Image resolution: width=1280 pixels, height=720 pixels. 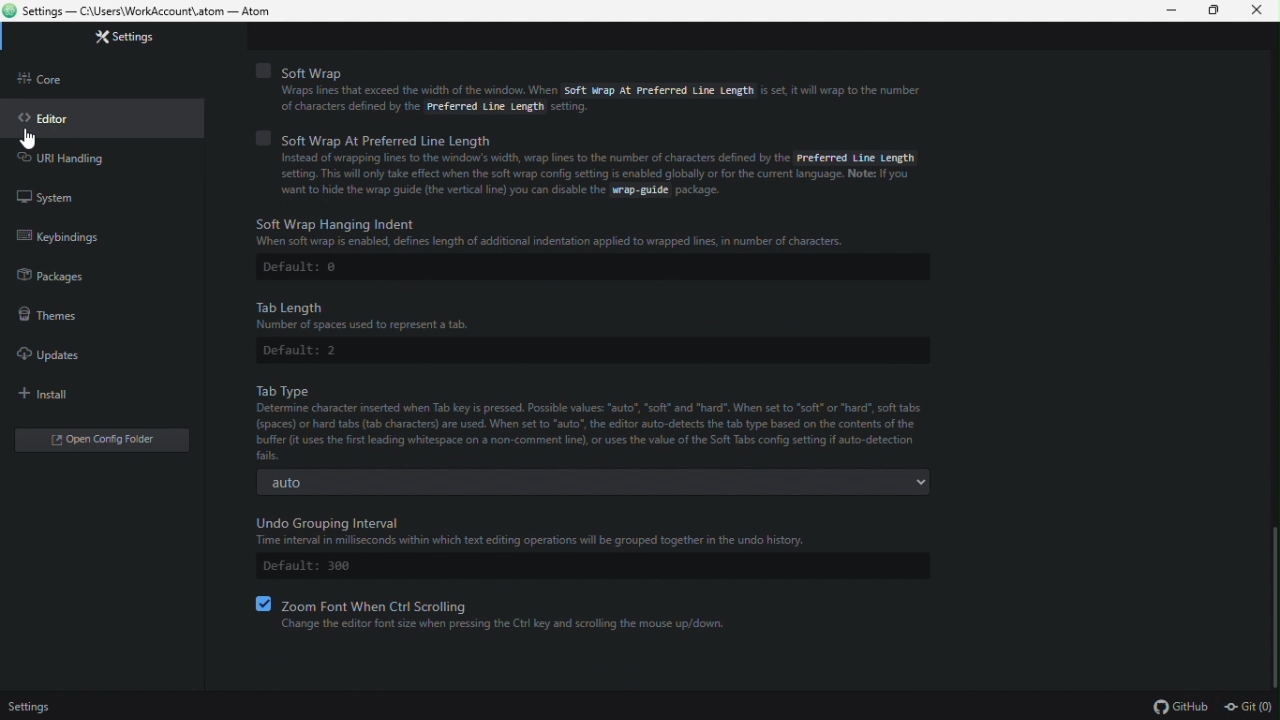 I want to click on Minimize, so click(x=1173, y=11).